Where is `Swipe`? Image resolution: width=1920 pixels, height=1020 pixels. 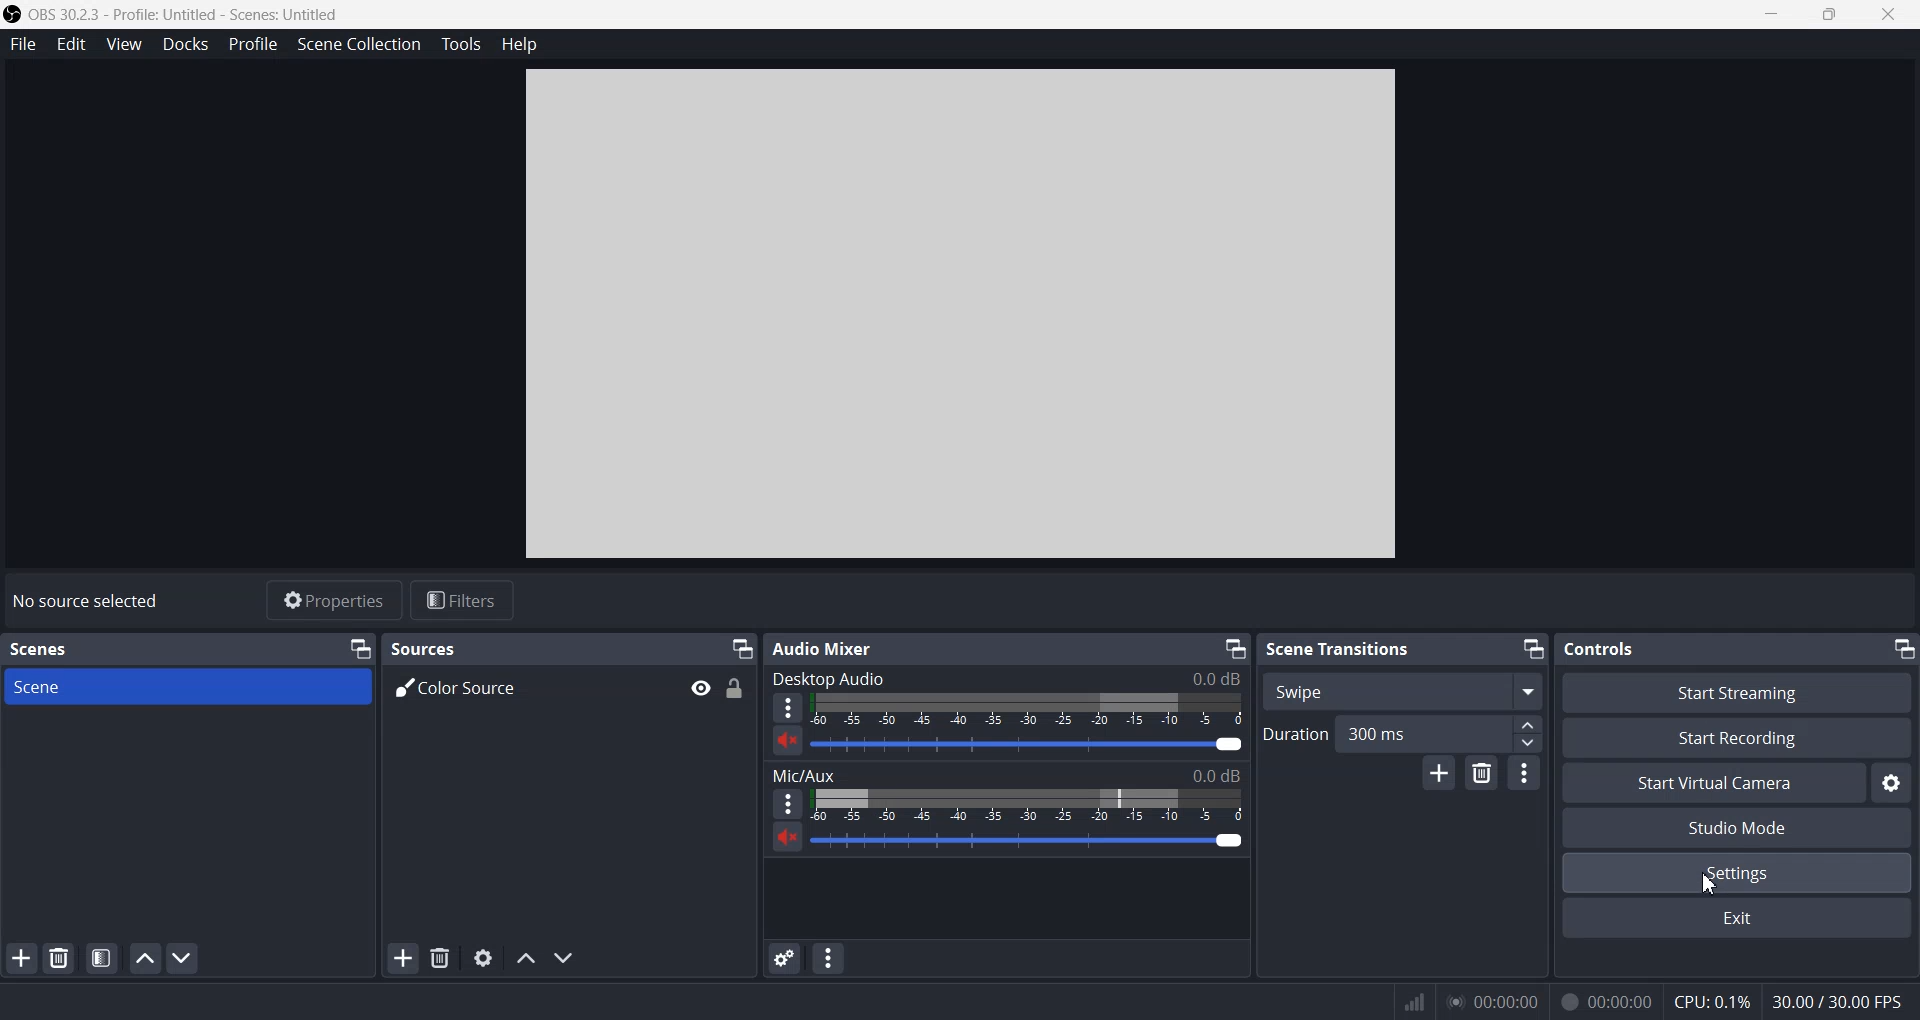
Swipe is located at coordinates (1402, 690).